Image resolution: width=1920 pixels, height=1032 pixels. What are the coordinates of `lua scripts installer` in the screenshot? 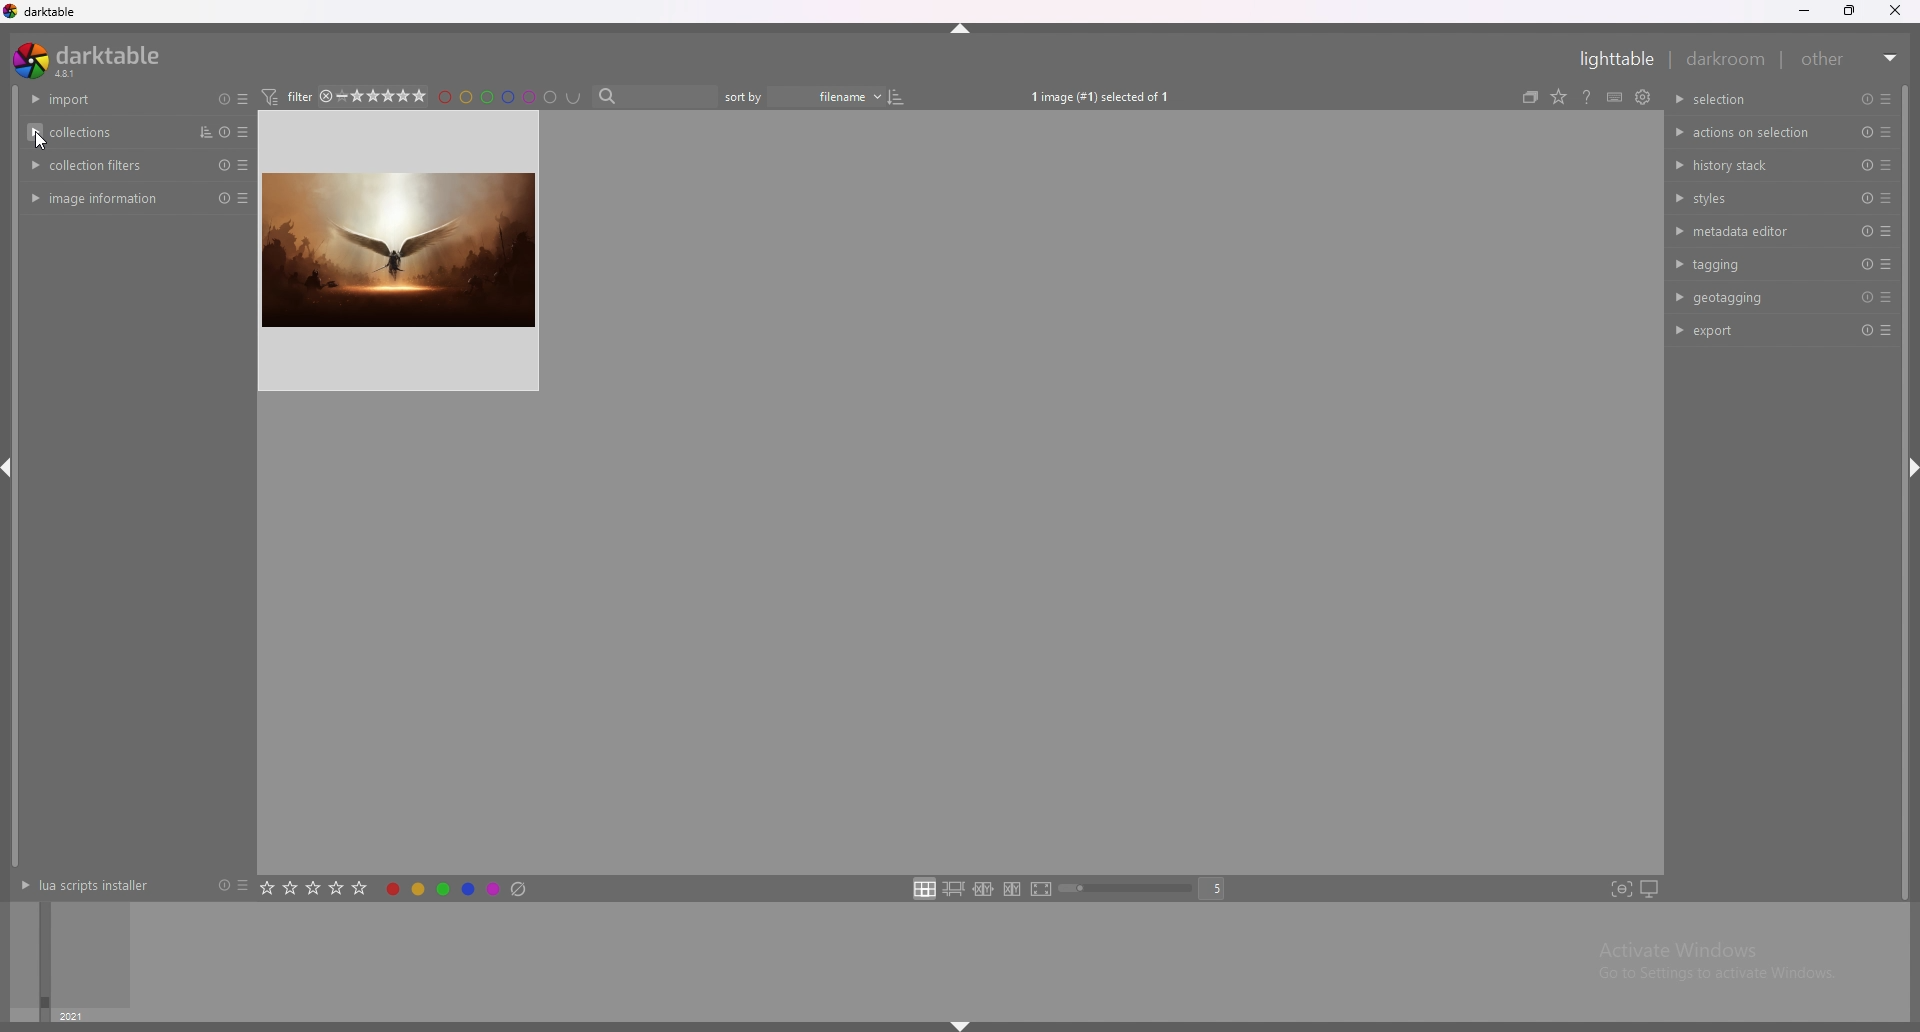 It's located at (83, 885).